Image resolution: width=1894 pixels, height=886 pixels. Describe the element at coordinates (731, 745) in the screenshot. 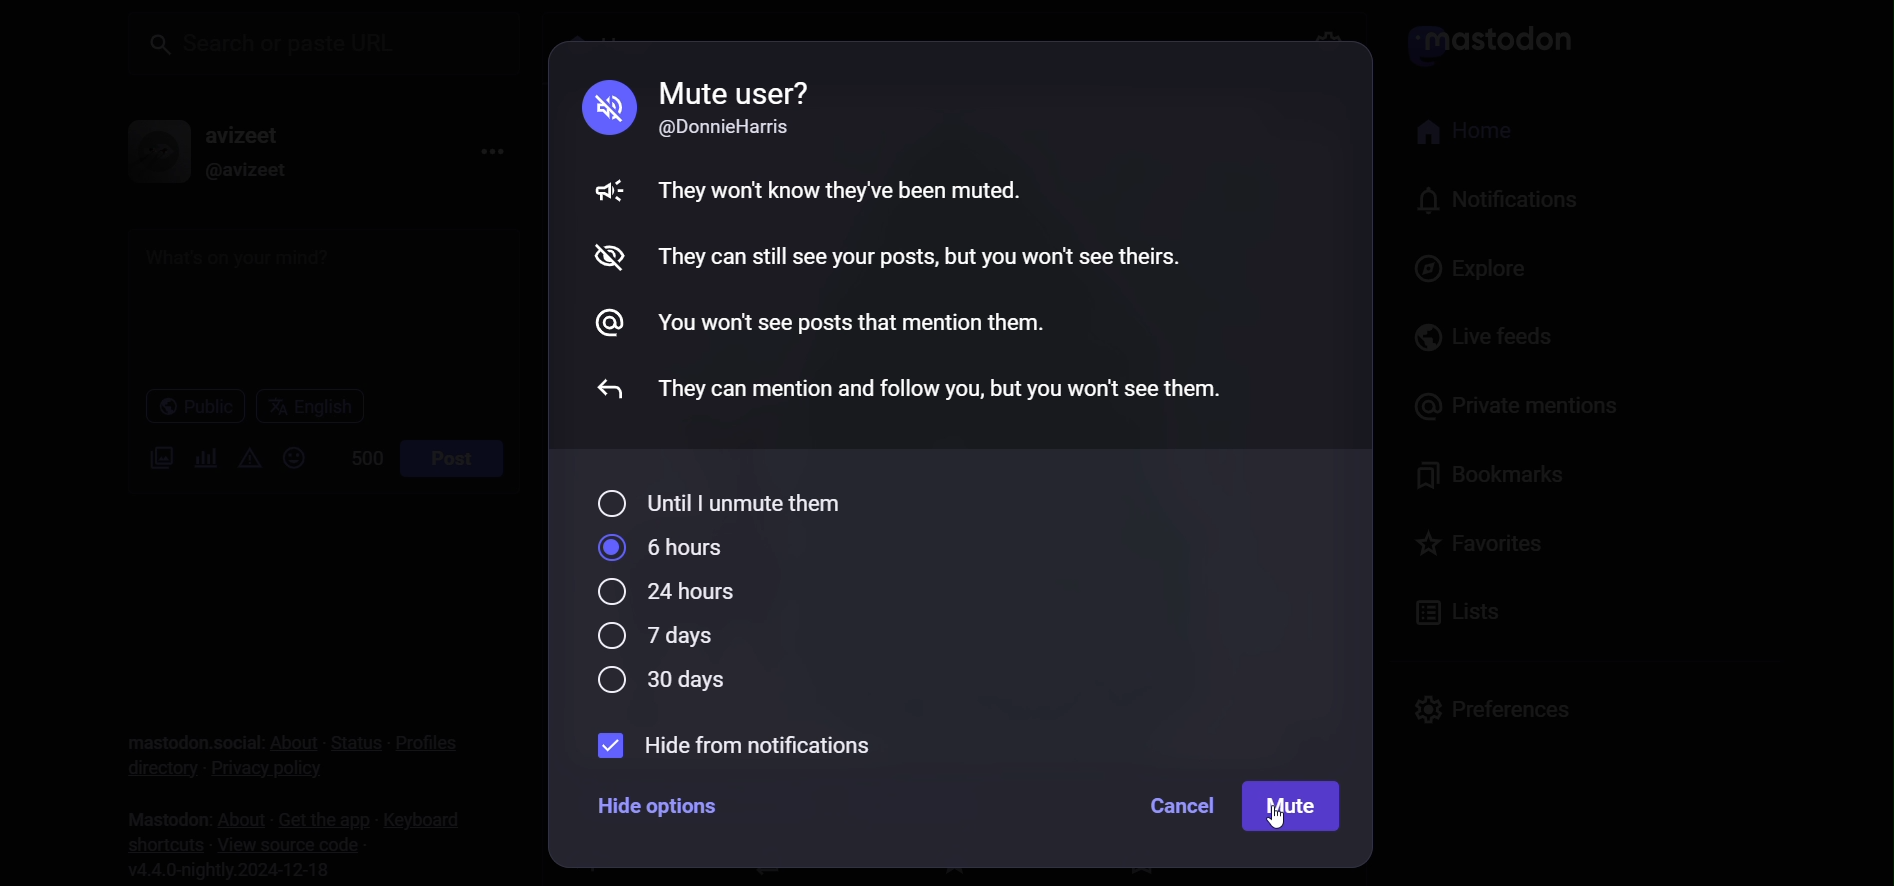

I see `hide from notification` at that location.